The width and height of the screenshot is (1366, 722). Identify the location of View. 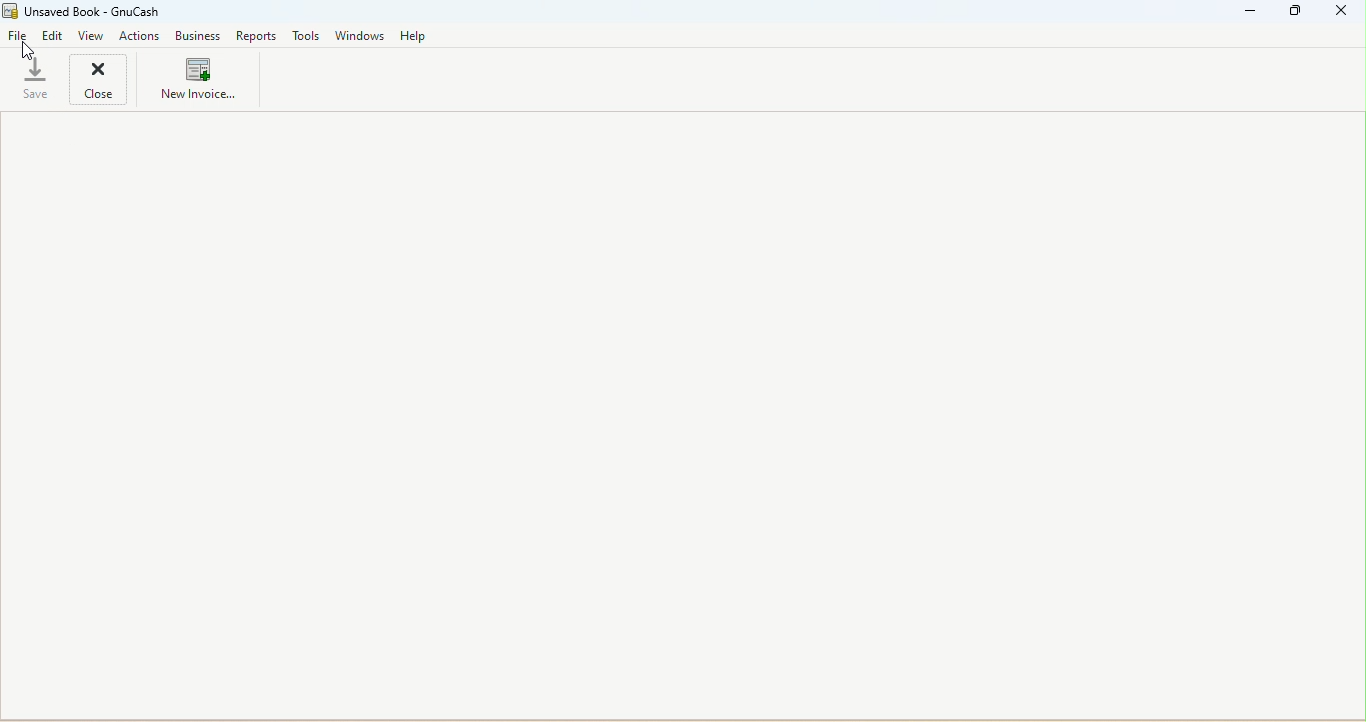
(93, 36).